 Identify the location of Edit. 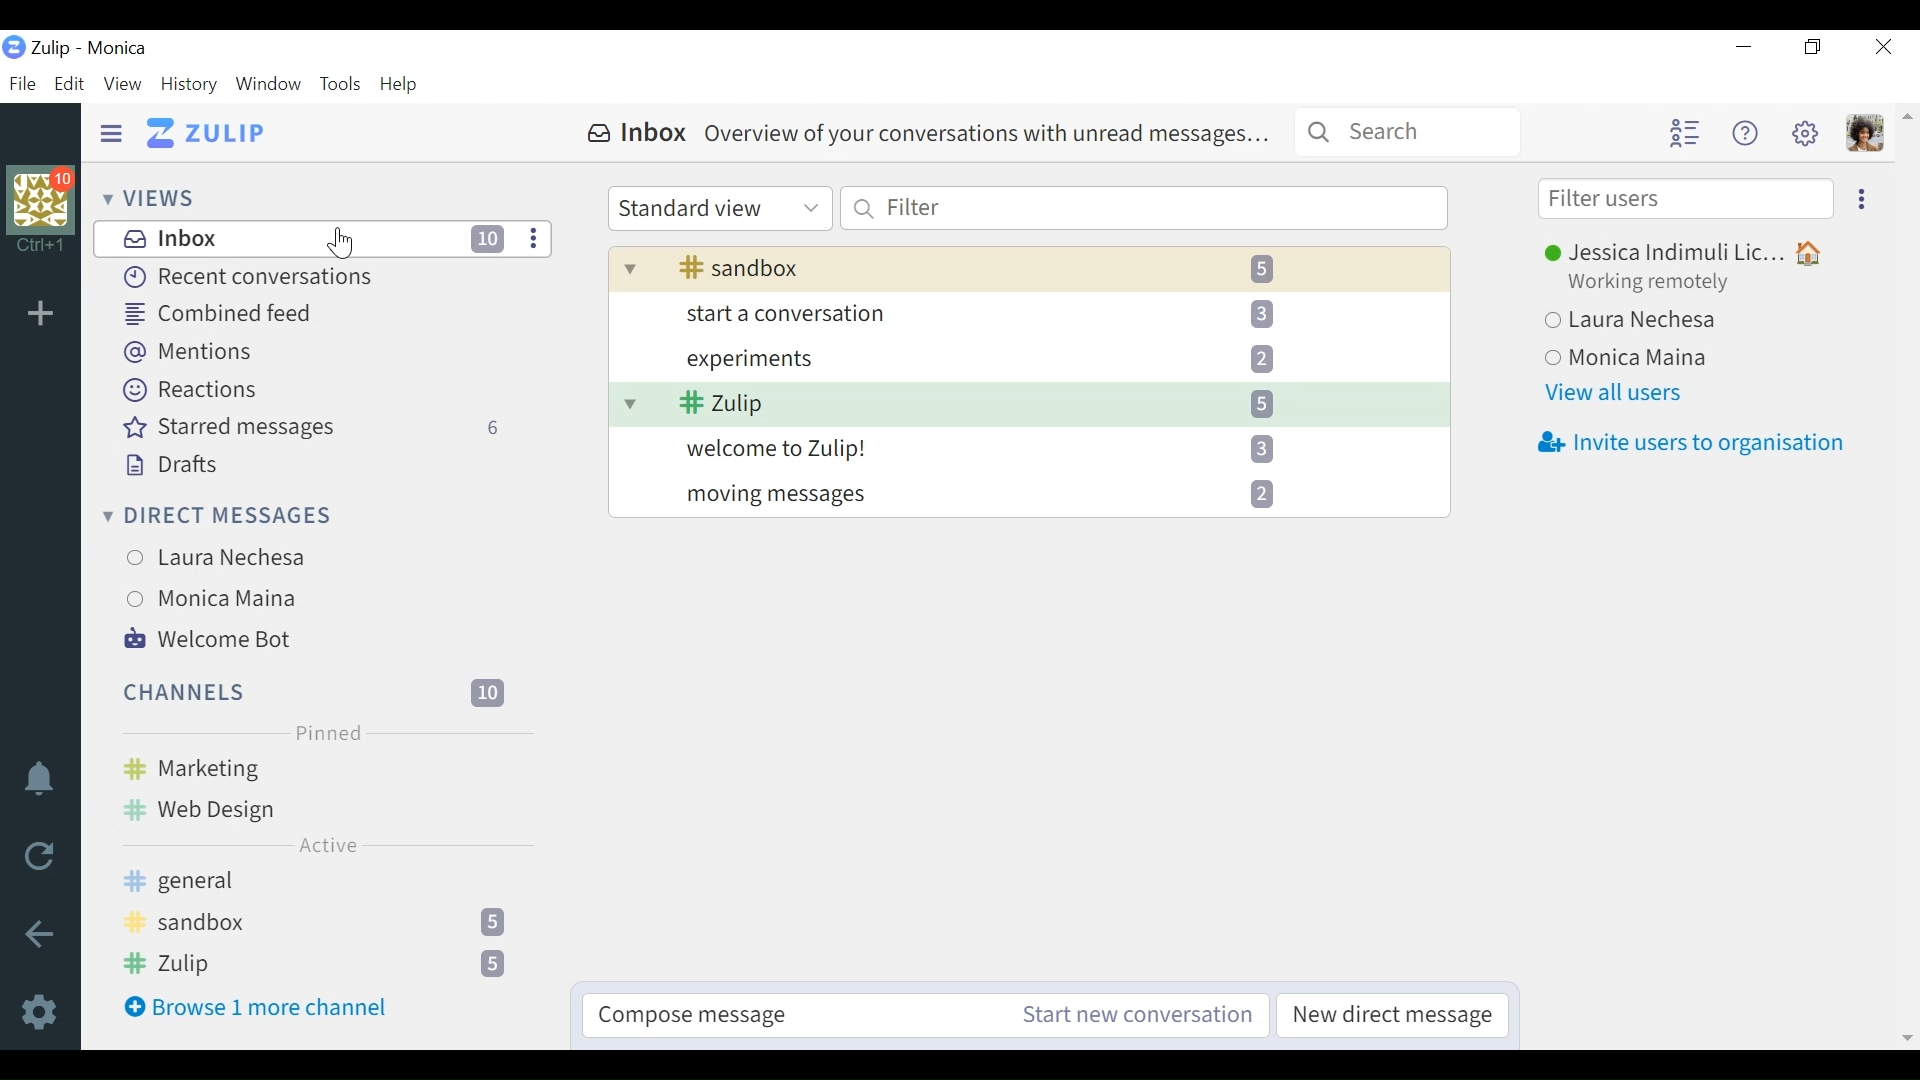
(68, 84).